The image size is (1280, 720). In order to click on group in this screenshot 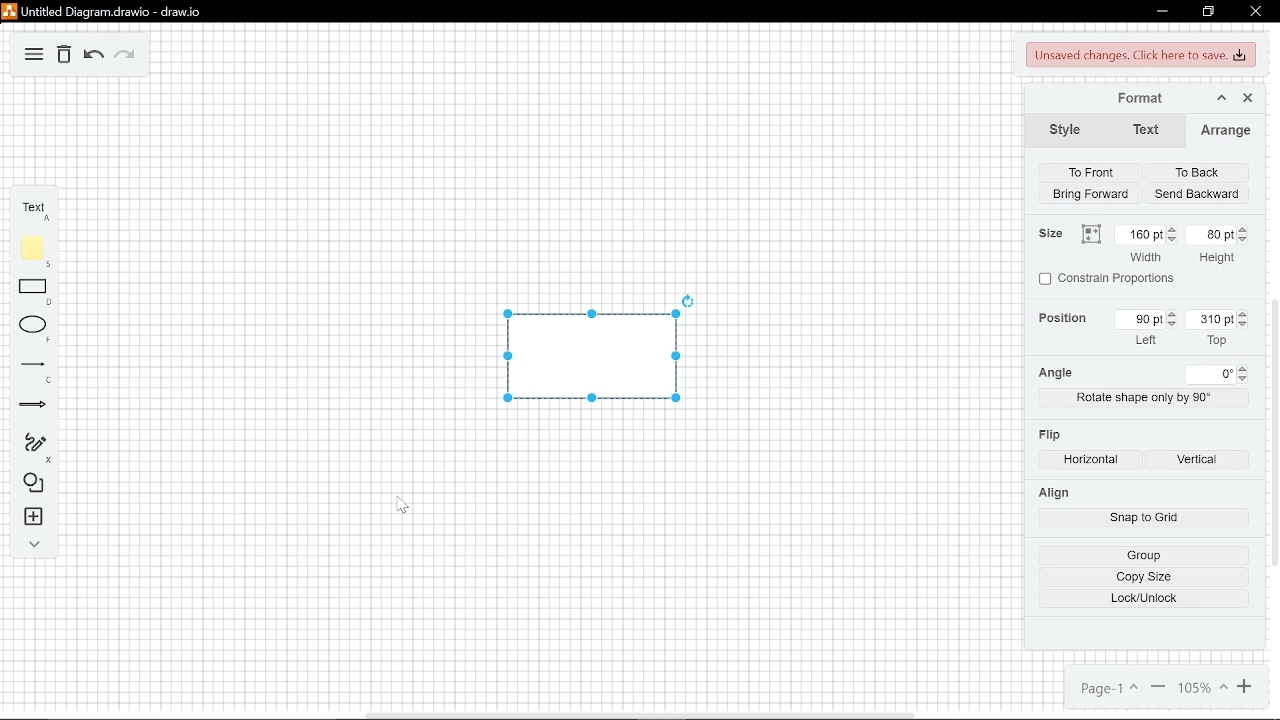, I will do `click(1144, 556)`.